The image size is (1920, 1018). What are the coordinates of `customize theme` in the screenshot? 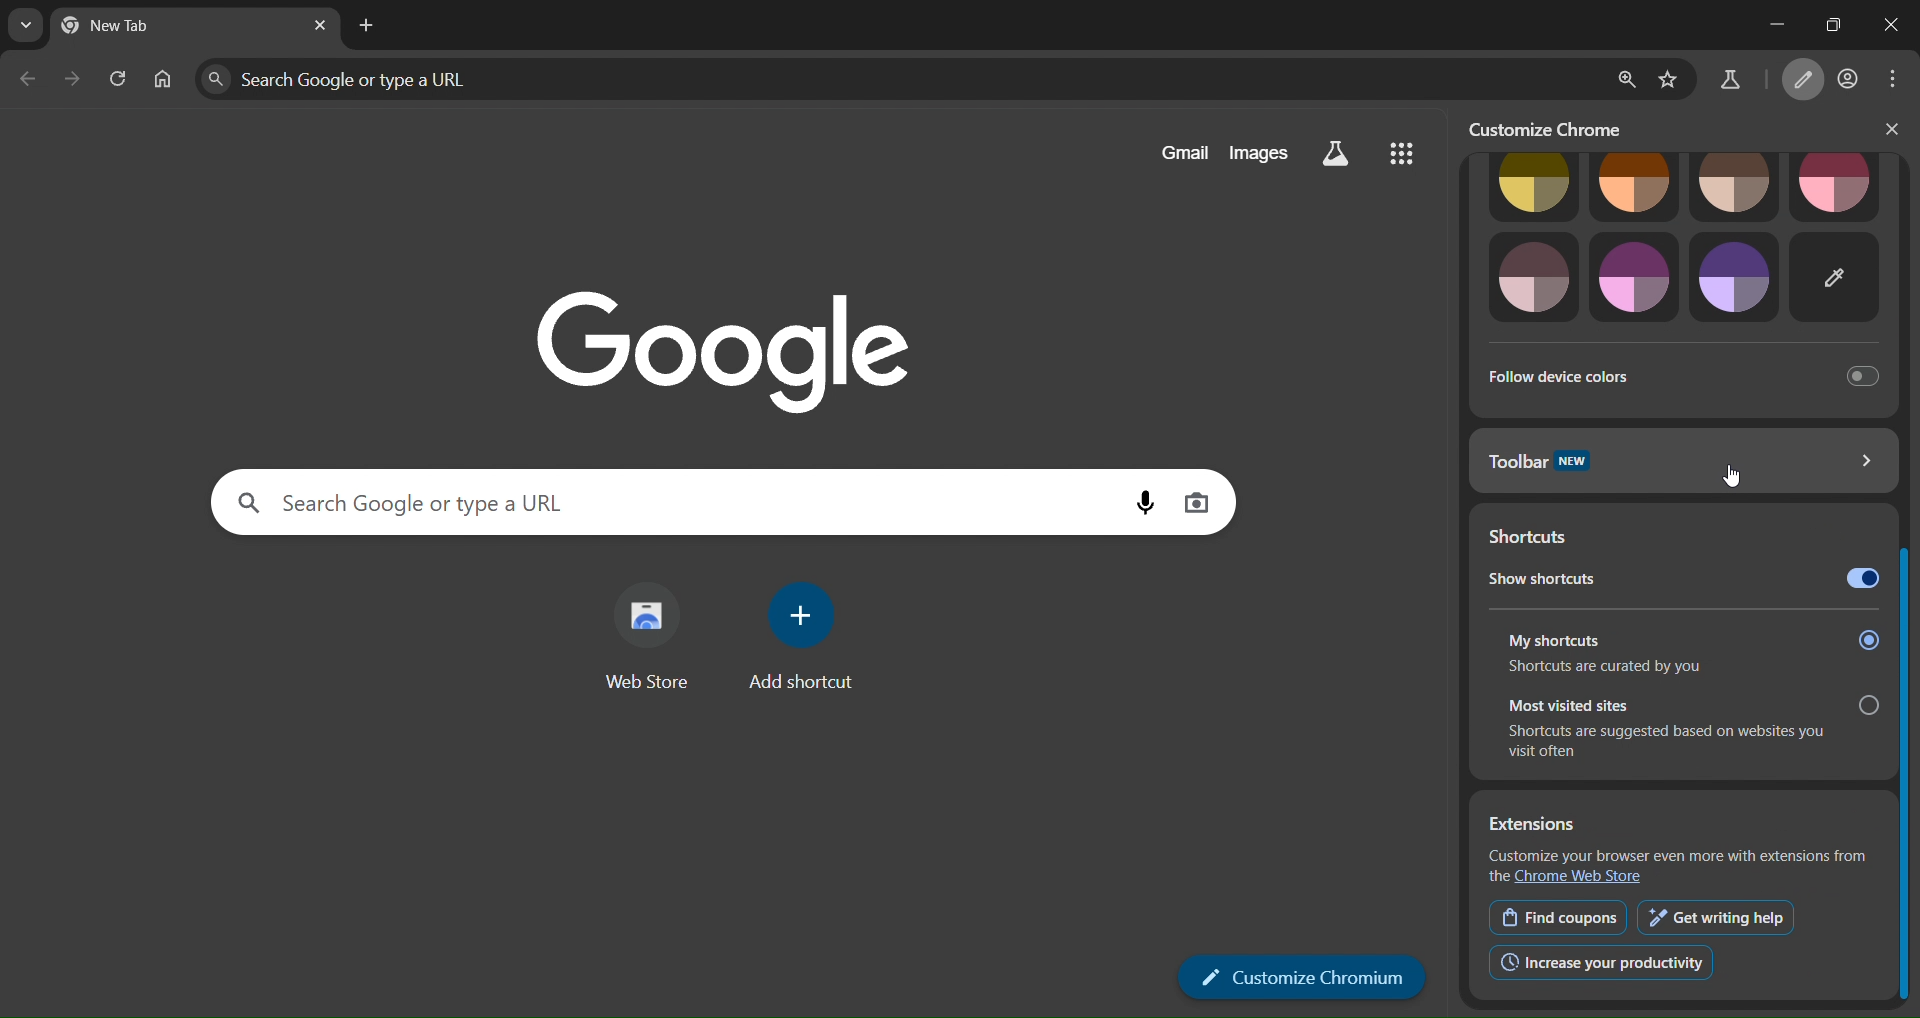 It's located at (1837, 278).